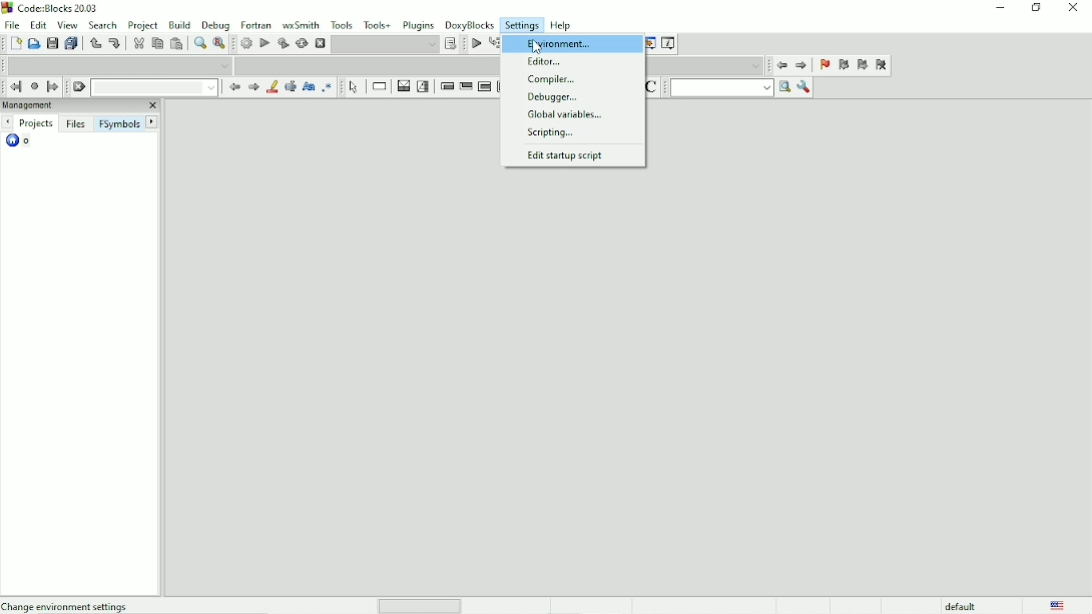  What do you see at coordinates (37, 124) in the screenshot?
I see `Projects` at bounding box center [37, 124].